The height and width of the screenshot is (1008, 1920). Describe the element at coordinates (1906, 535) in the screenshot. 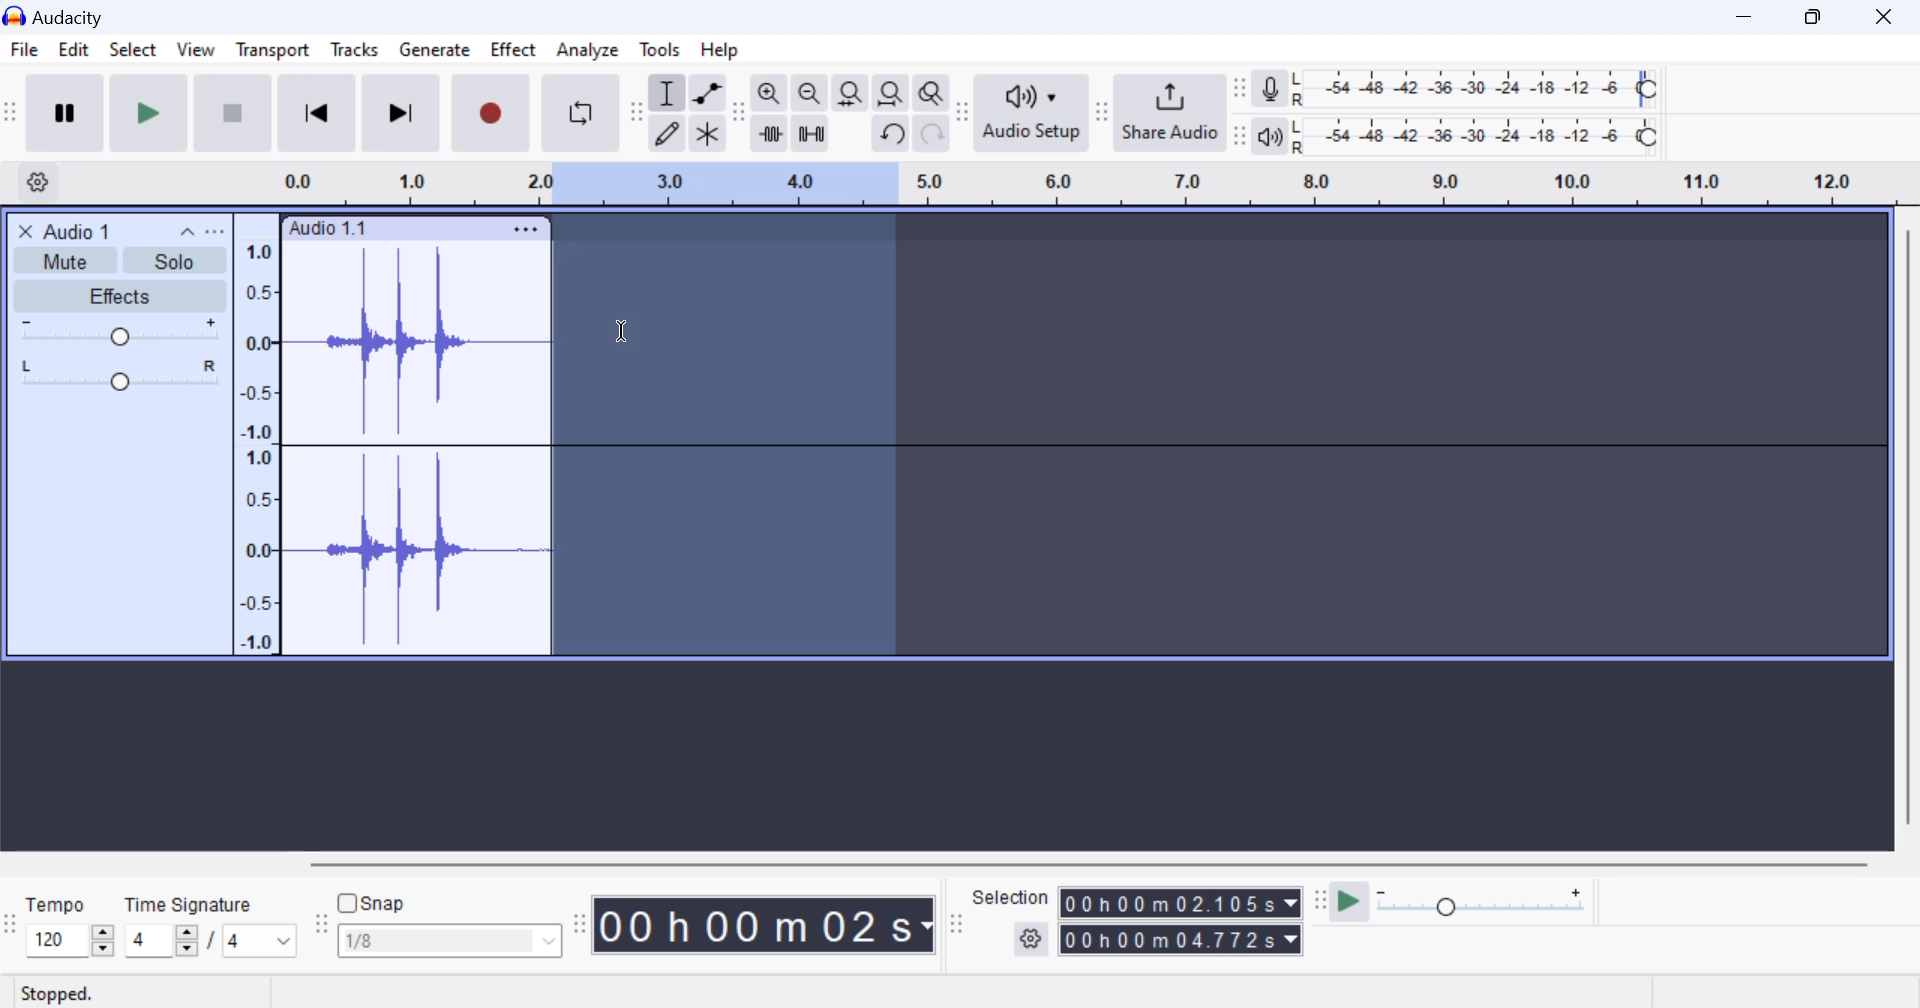

I see `vertical scrollbar` at that location.